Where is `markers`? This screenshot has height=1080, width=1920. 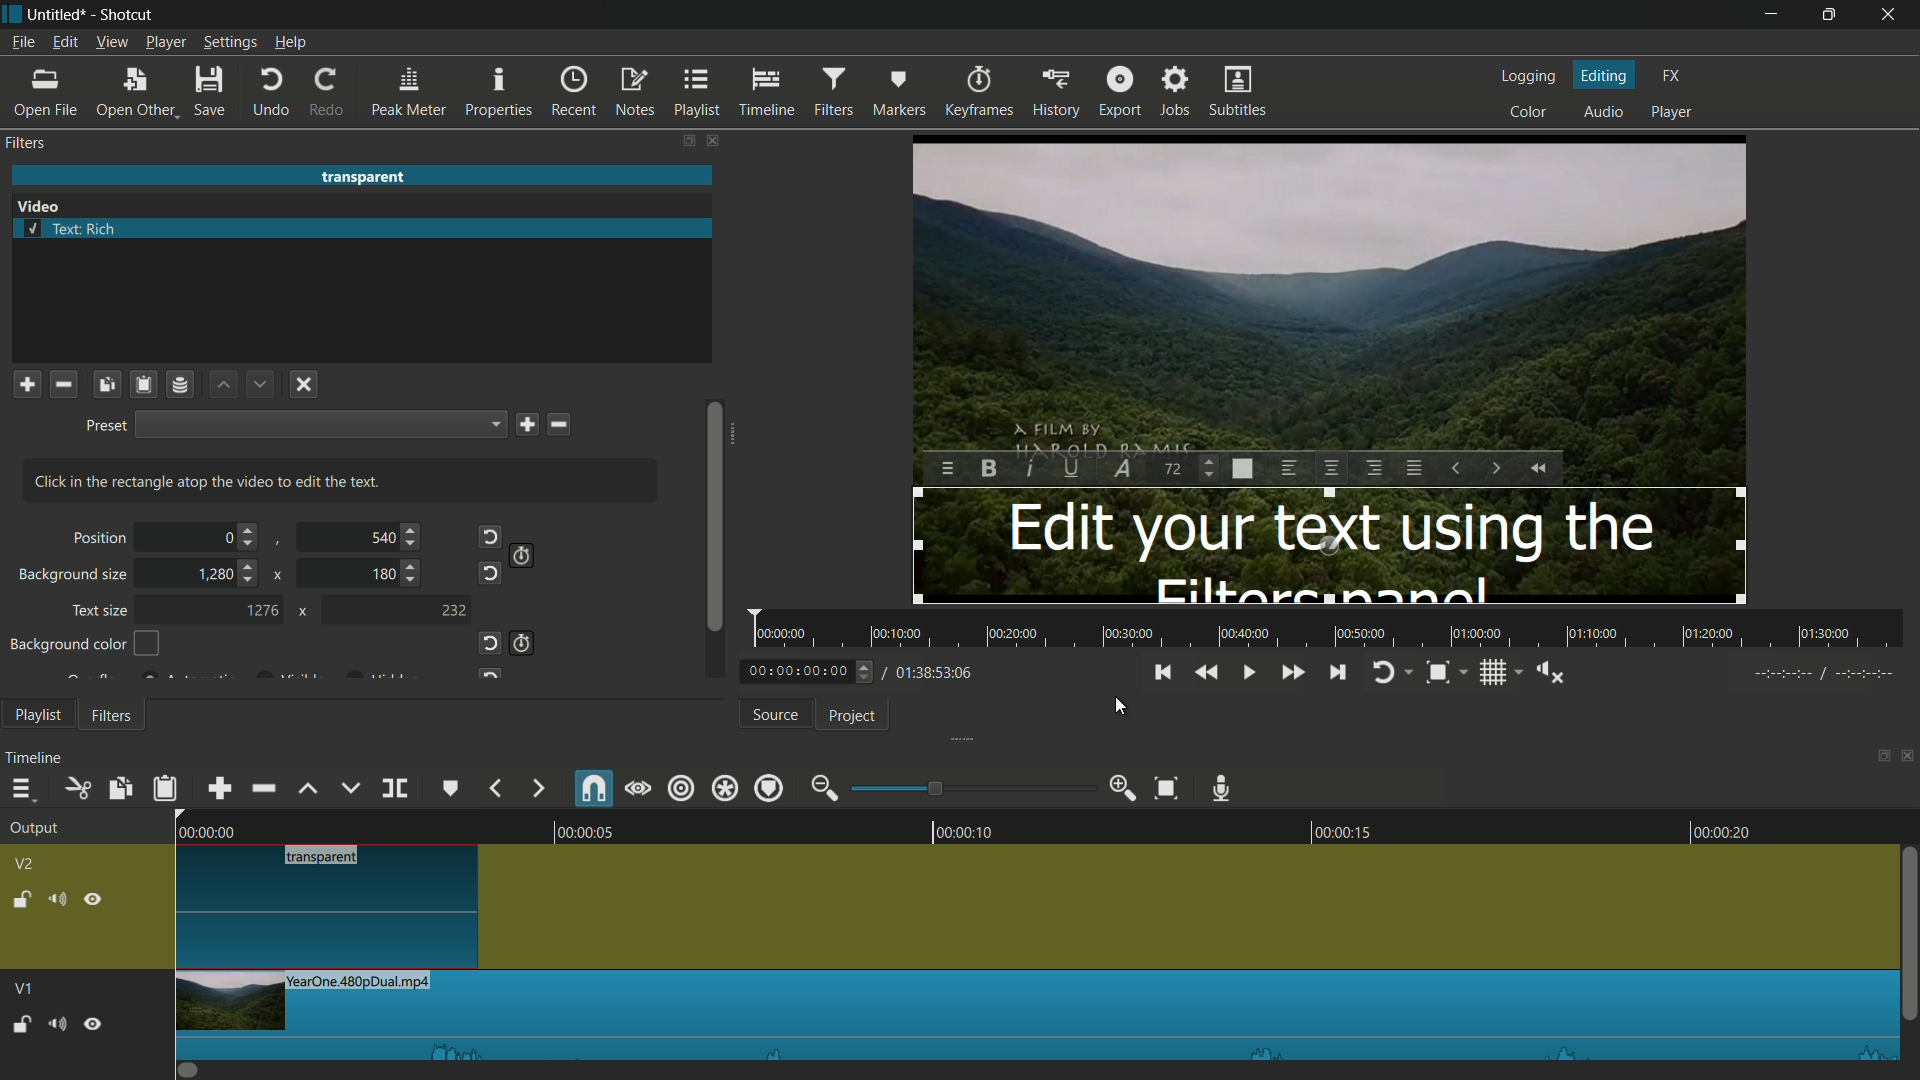 markers is located at coordinates (897, 93).